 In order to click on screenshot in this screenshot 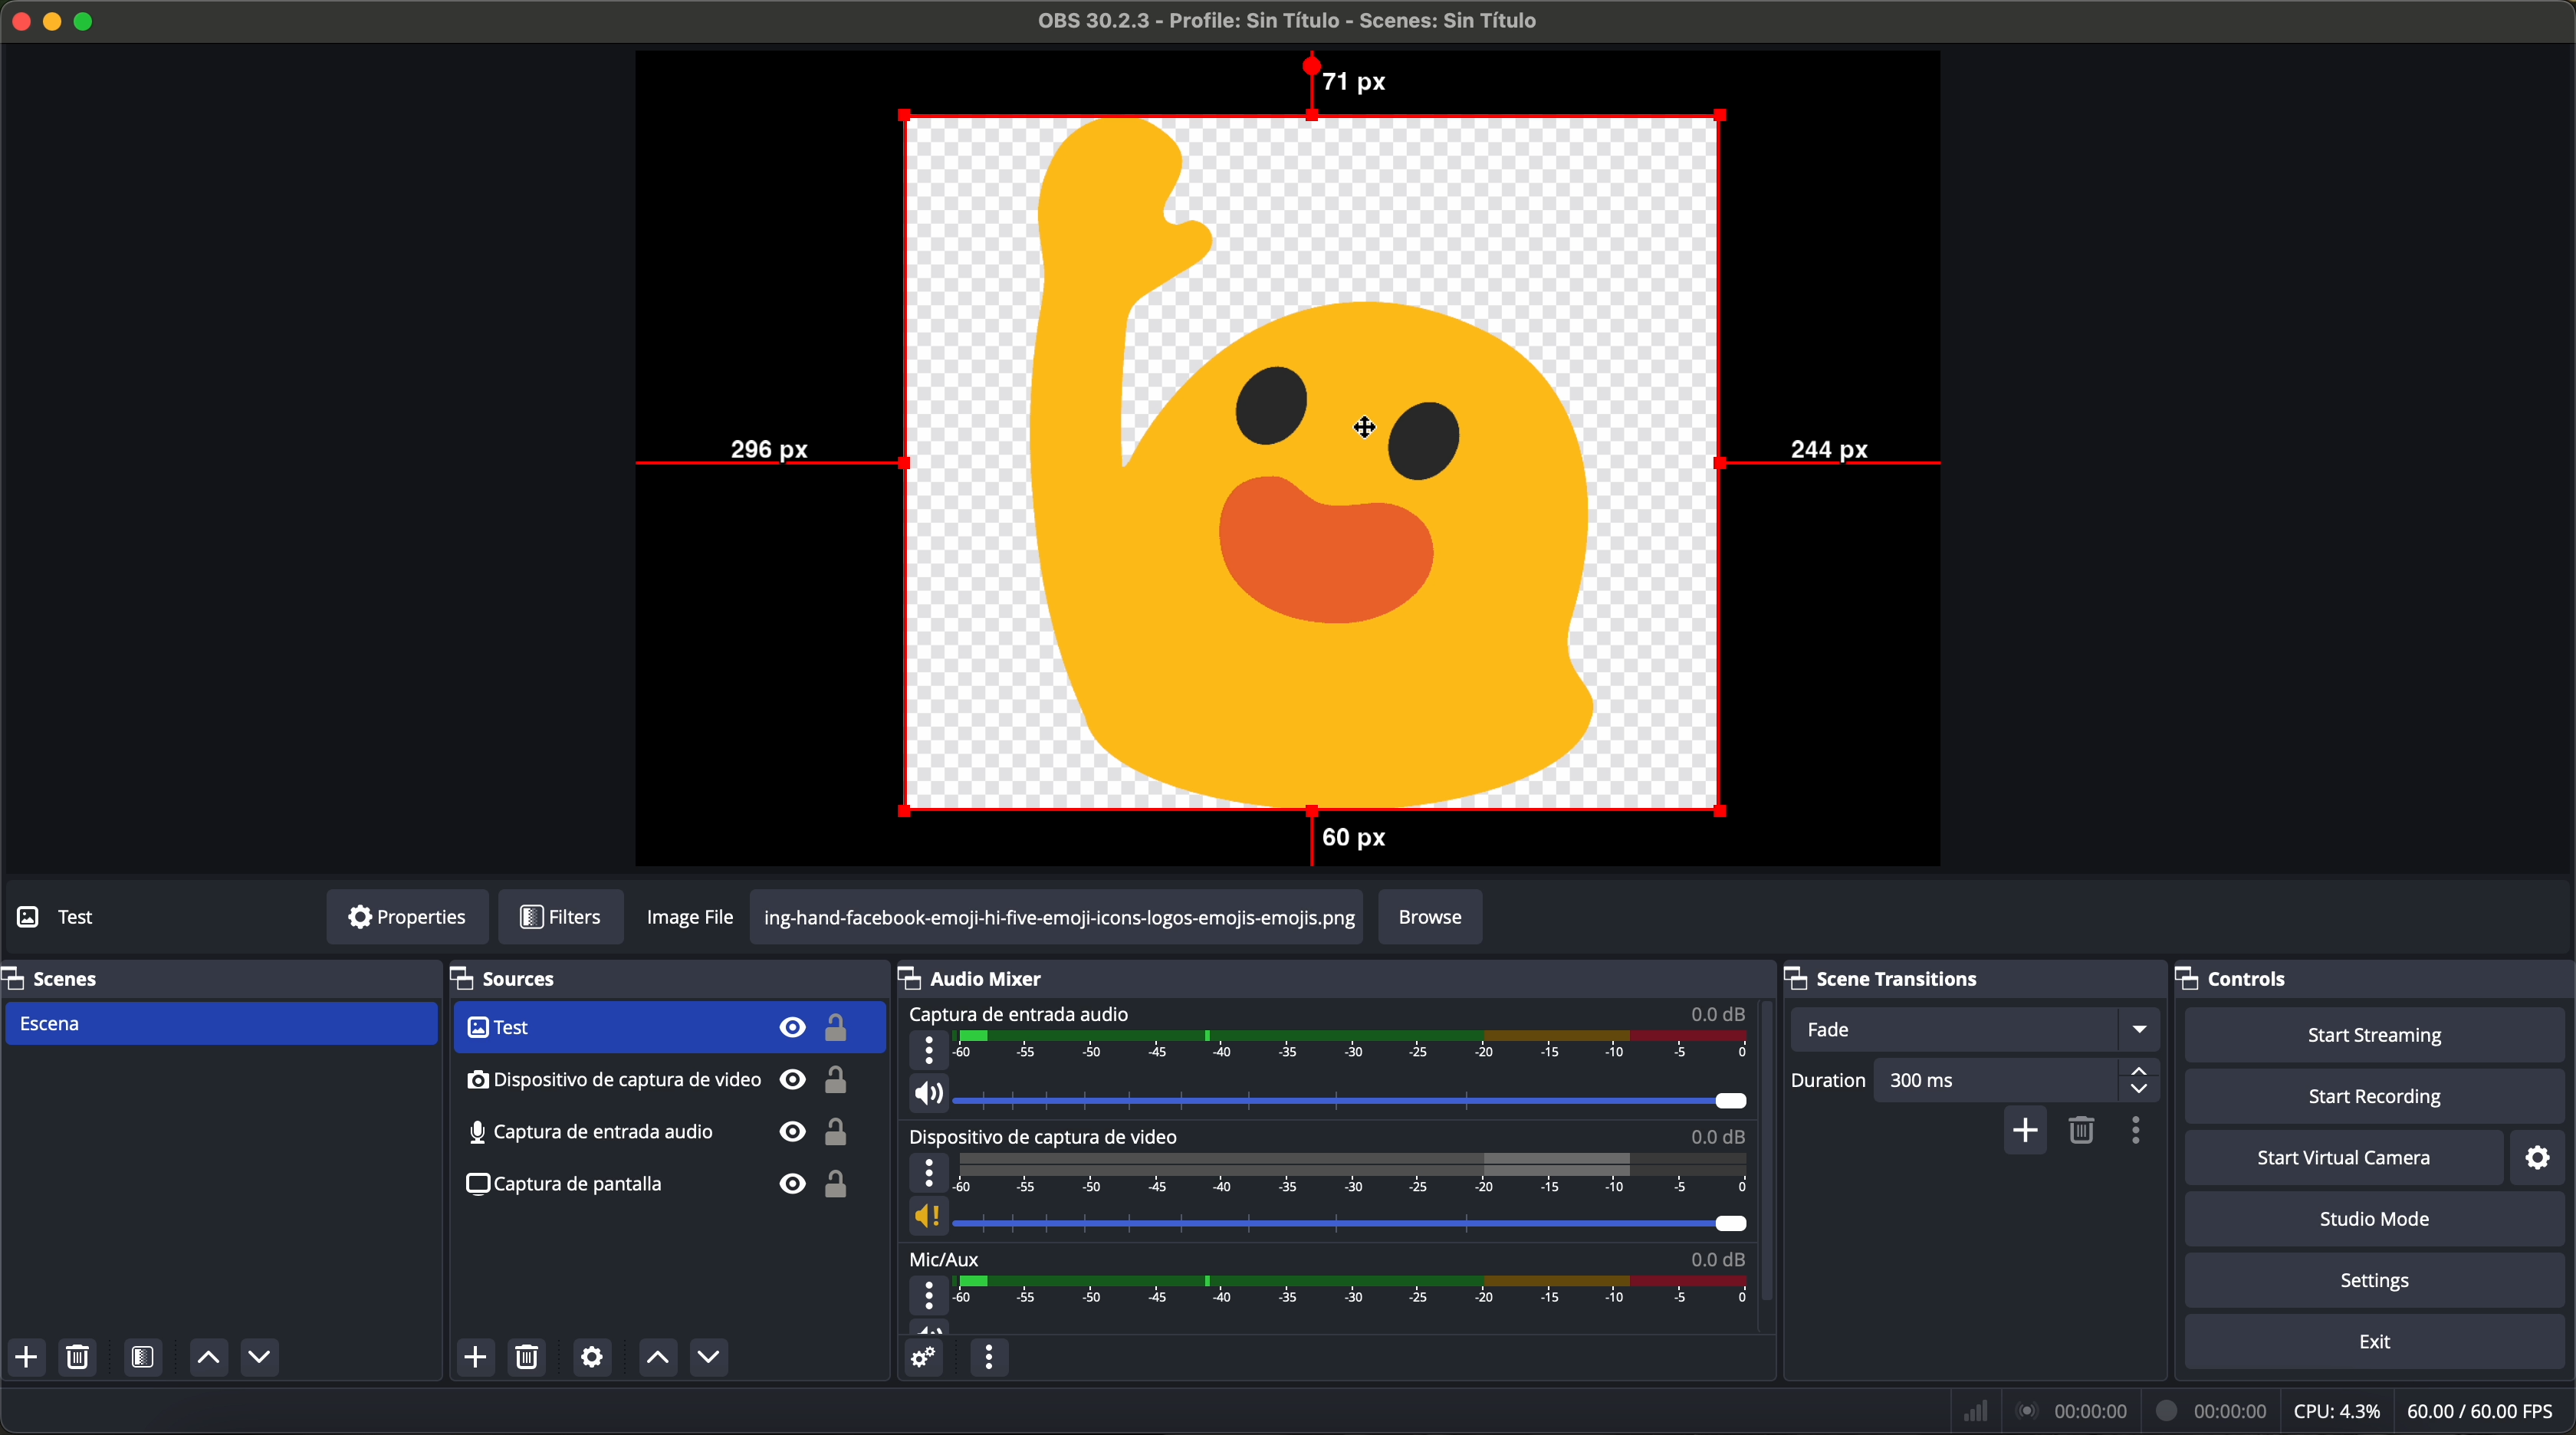, I will do `click(656, 1193)`.